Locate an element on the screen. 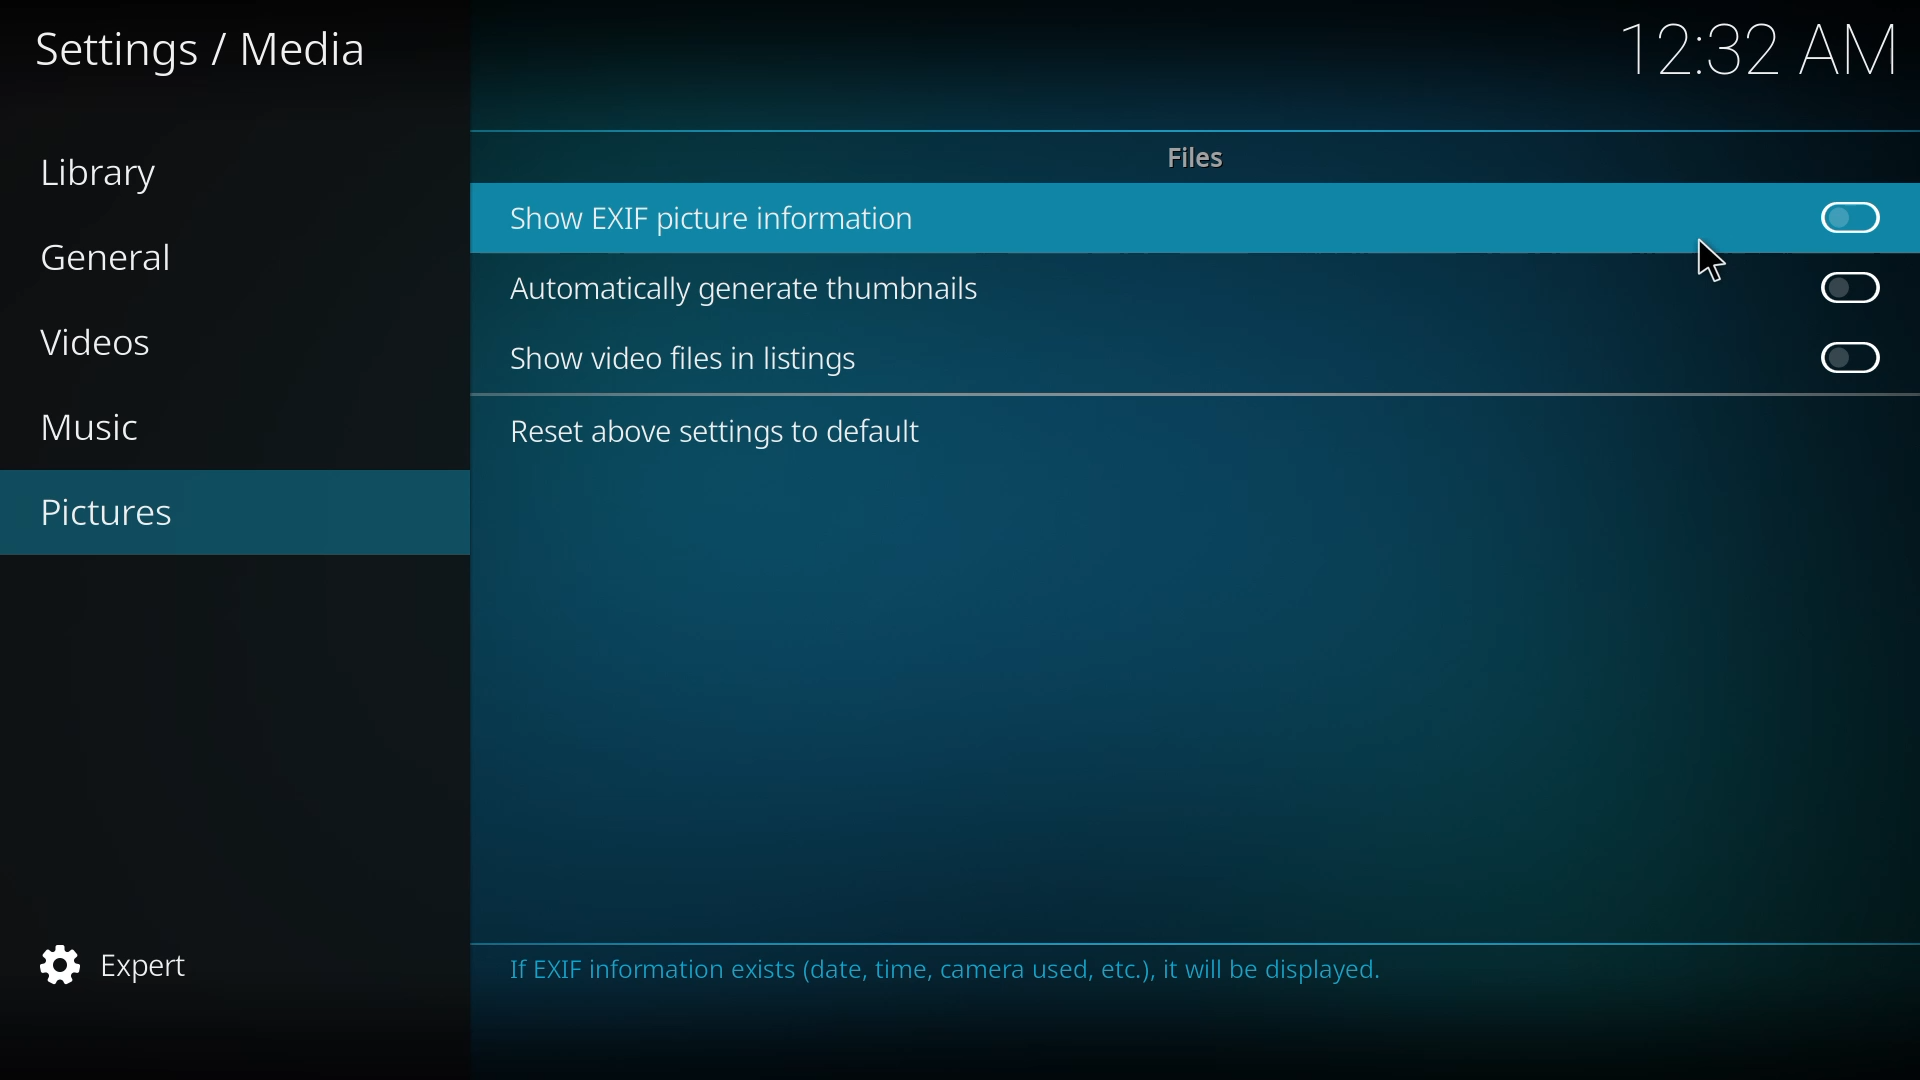 Image resolution: width=1920 pixels, height=1080 pixels. cursor is located at coordinates (1710, 259).